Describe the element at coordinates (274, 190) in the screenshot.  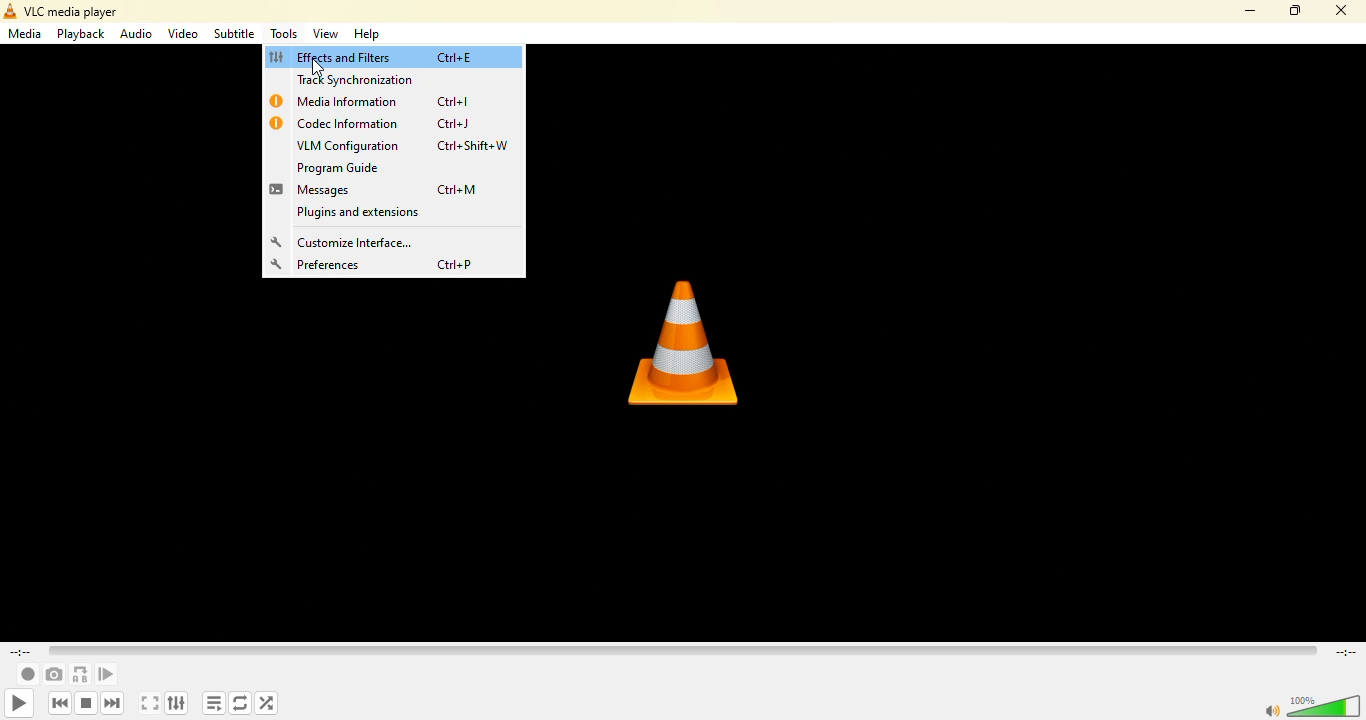
I see `message` at that location.